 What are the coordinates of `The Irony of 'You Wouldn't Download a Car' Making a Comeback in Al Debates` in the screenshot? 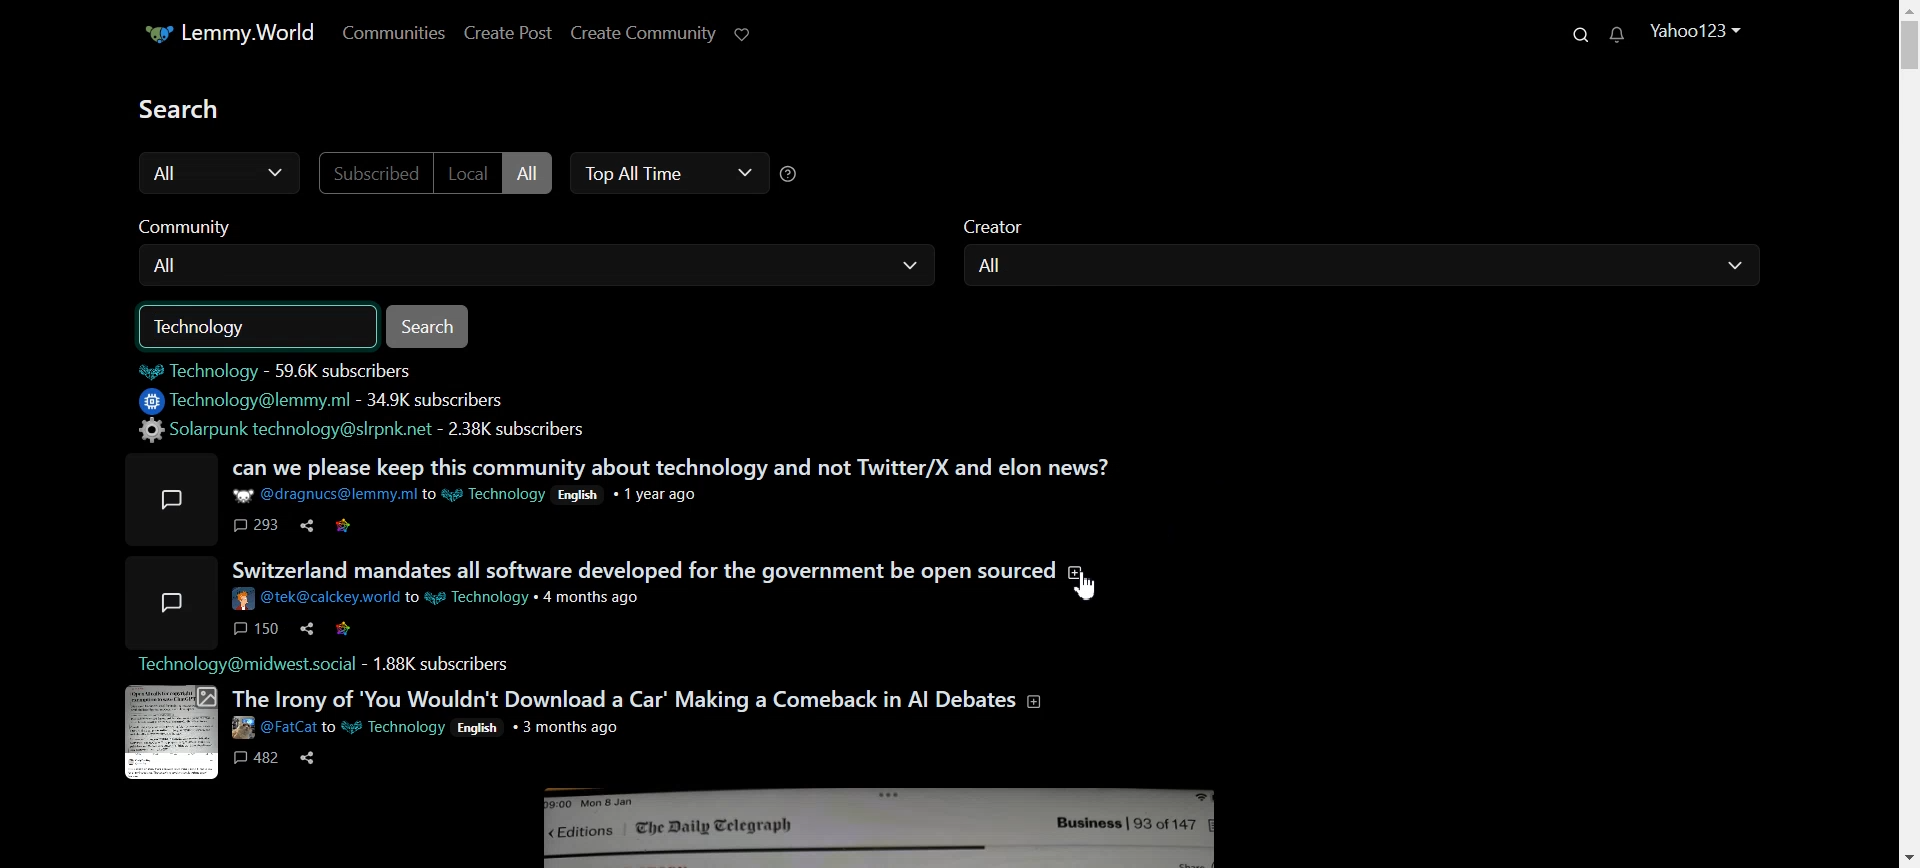 It's located at (641, 698).